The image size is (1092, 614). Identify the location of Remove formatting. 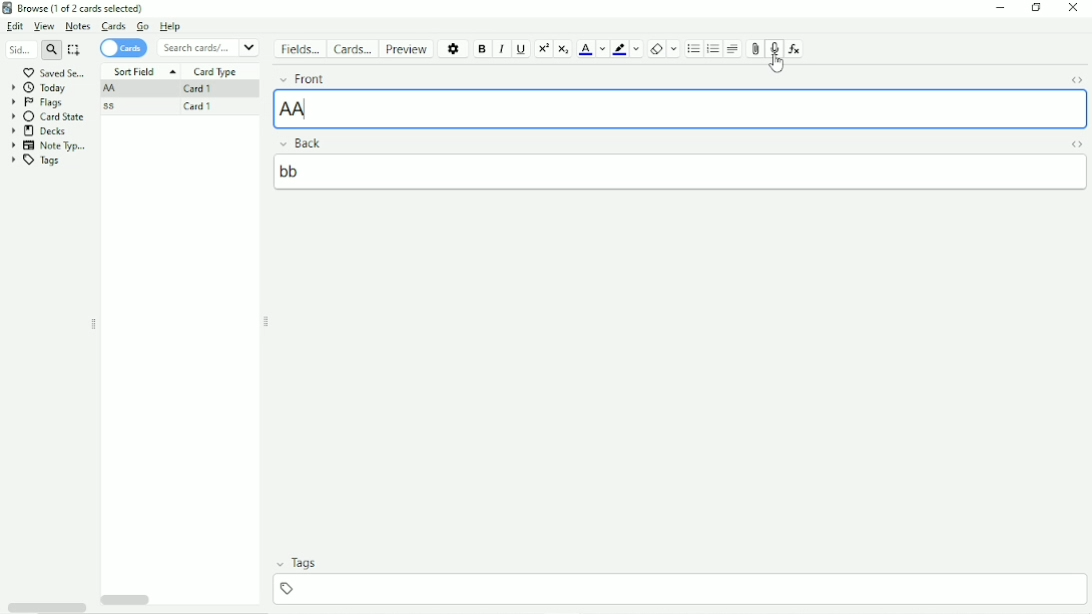
(656, 49).